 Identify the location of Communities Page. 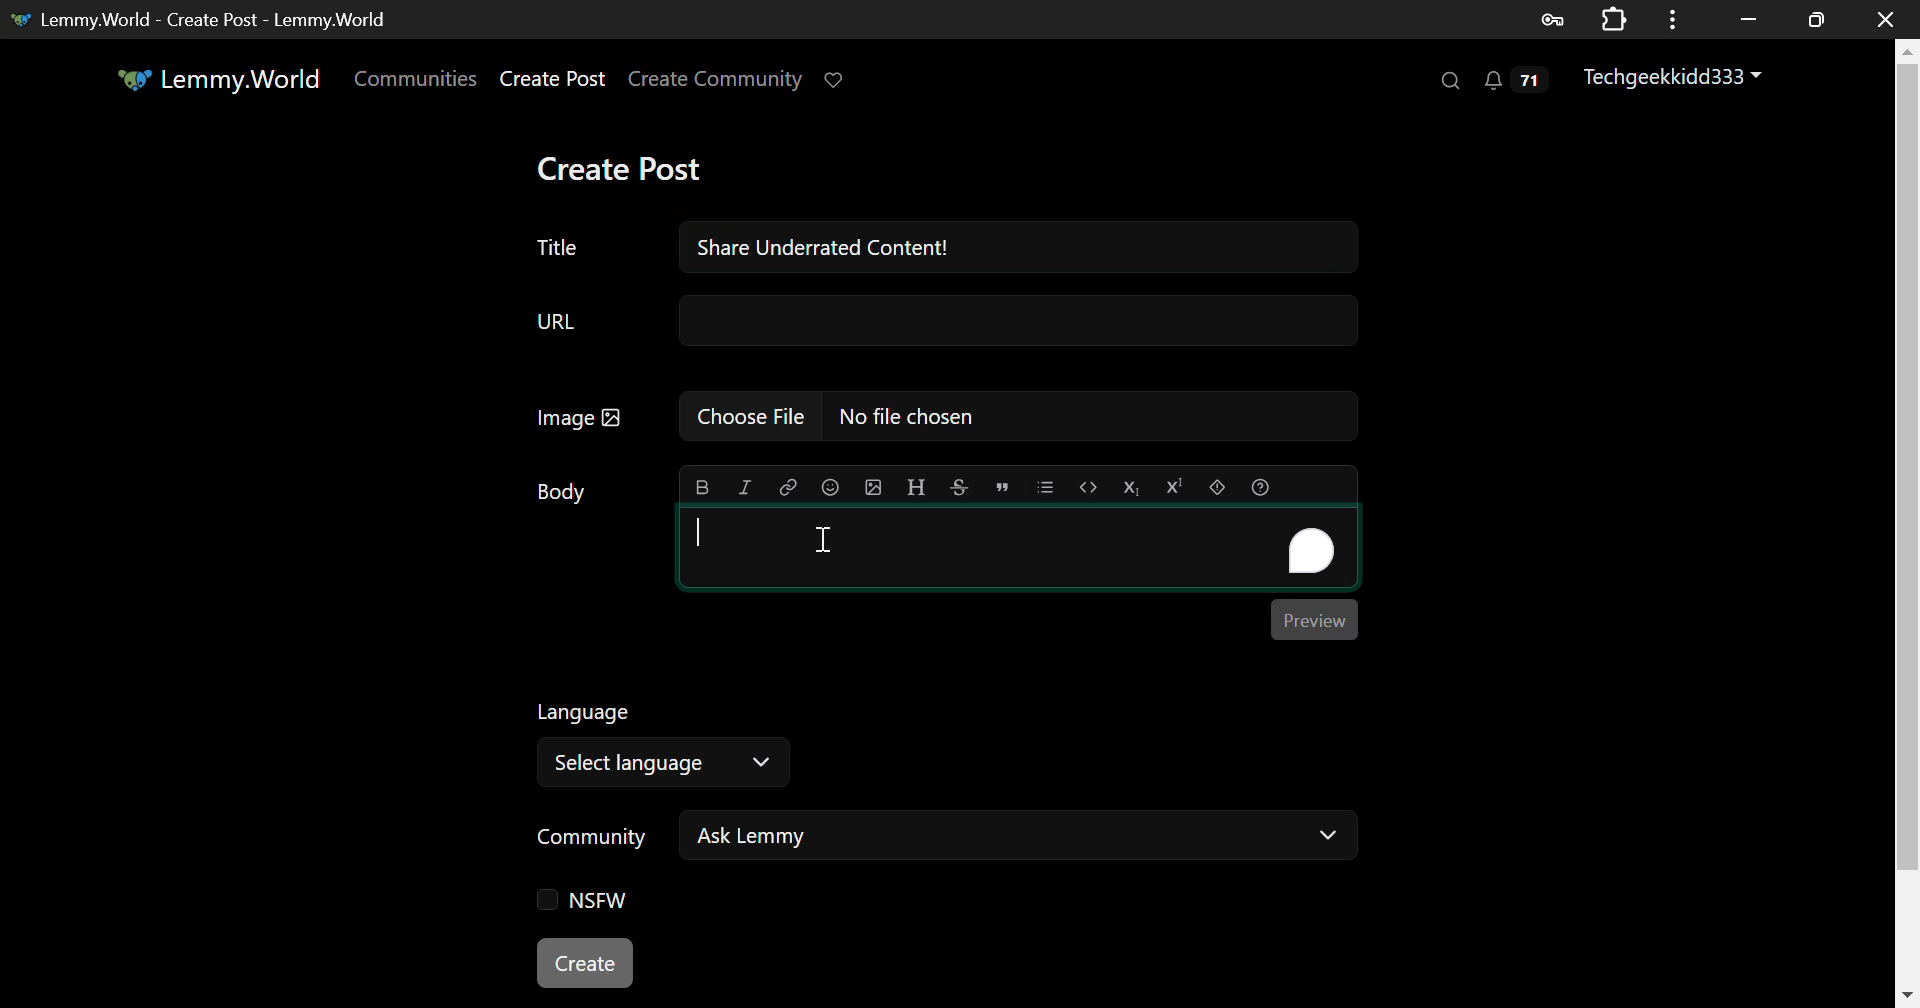
(418, 80).